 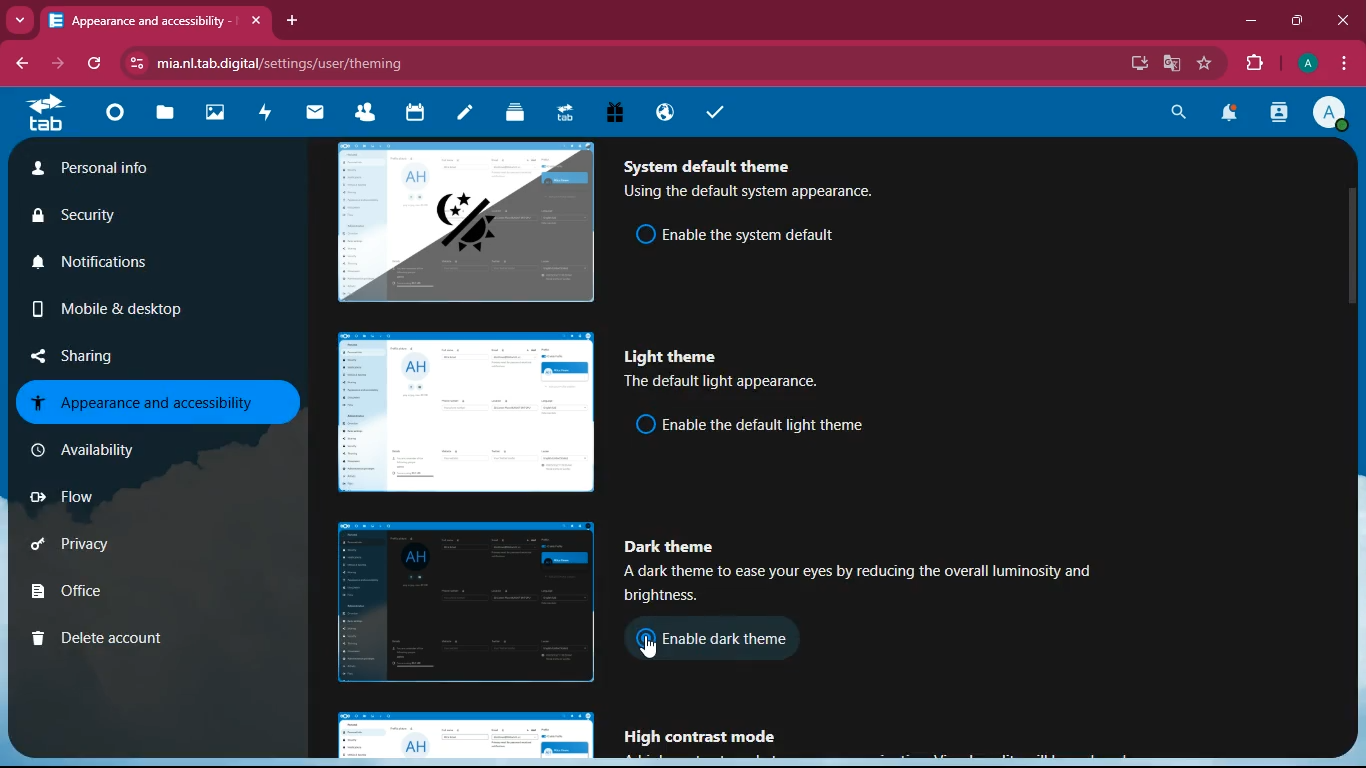 I want to click on description, so click(x=755, y=193).